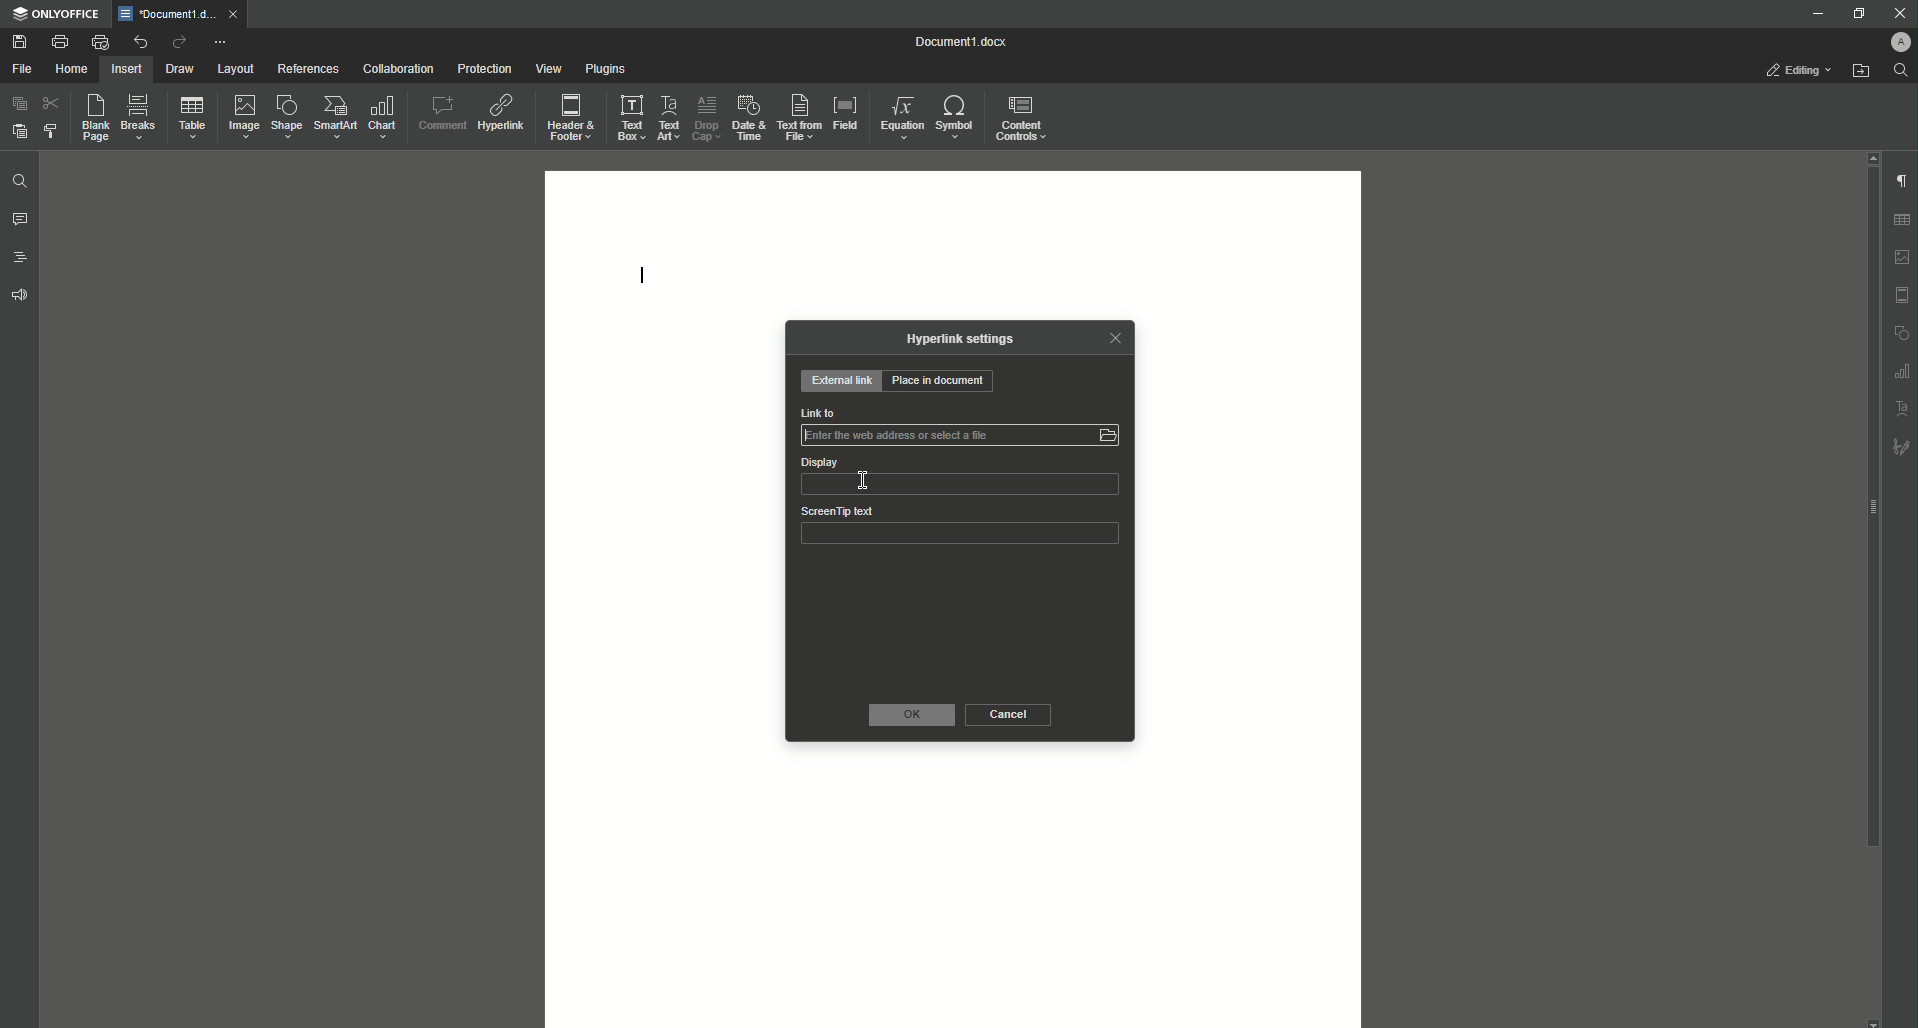 This screenshot has width=1918, height=1028. What do you see at coordinates (571, 117) in the screenshot?
I see `Header and Footer` at bounding box center [571, 117].